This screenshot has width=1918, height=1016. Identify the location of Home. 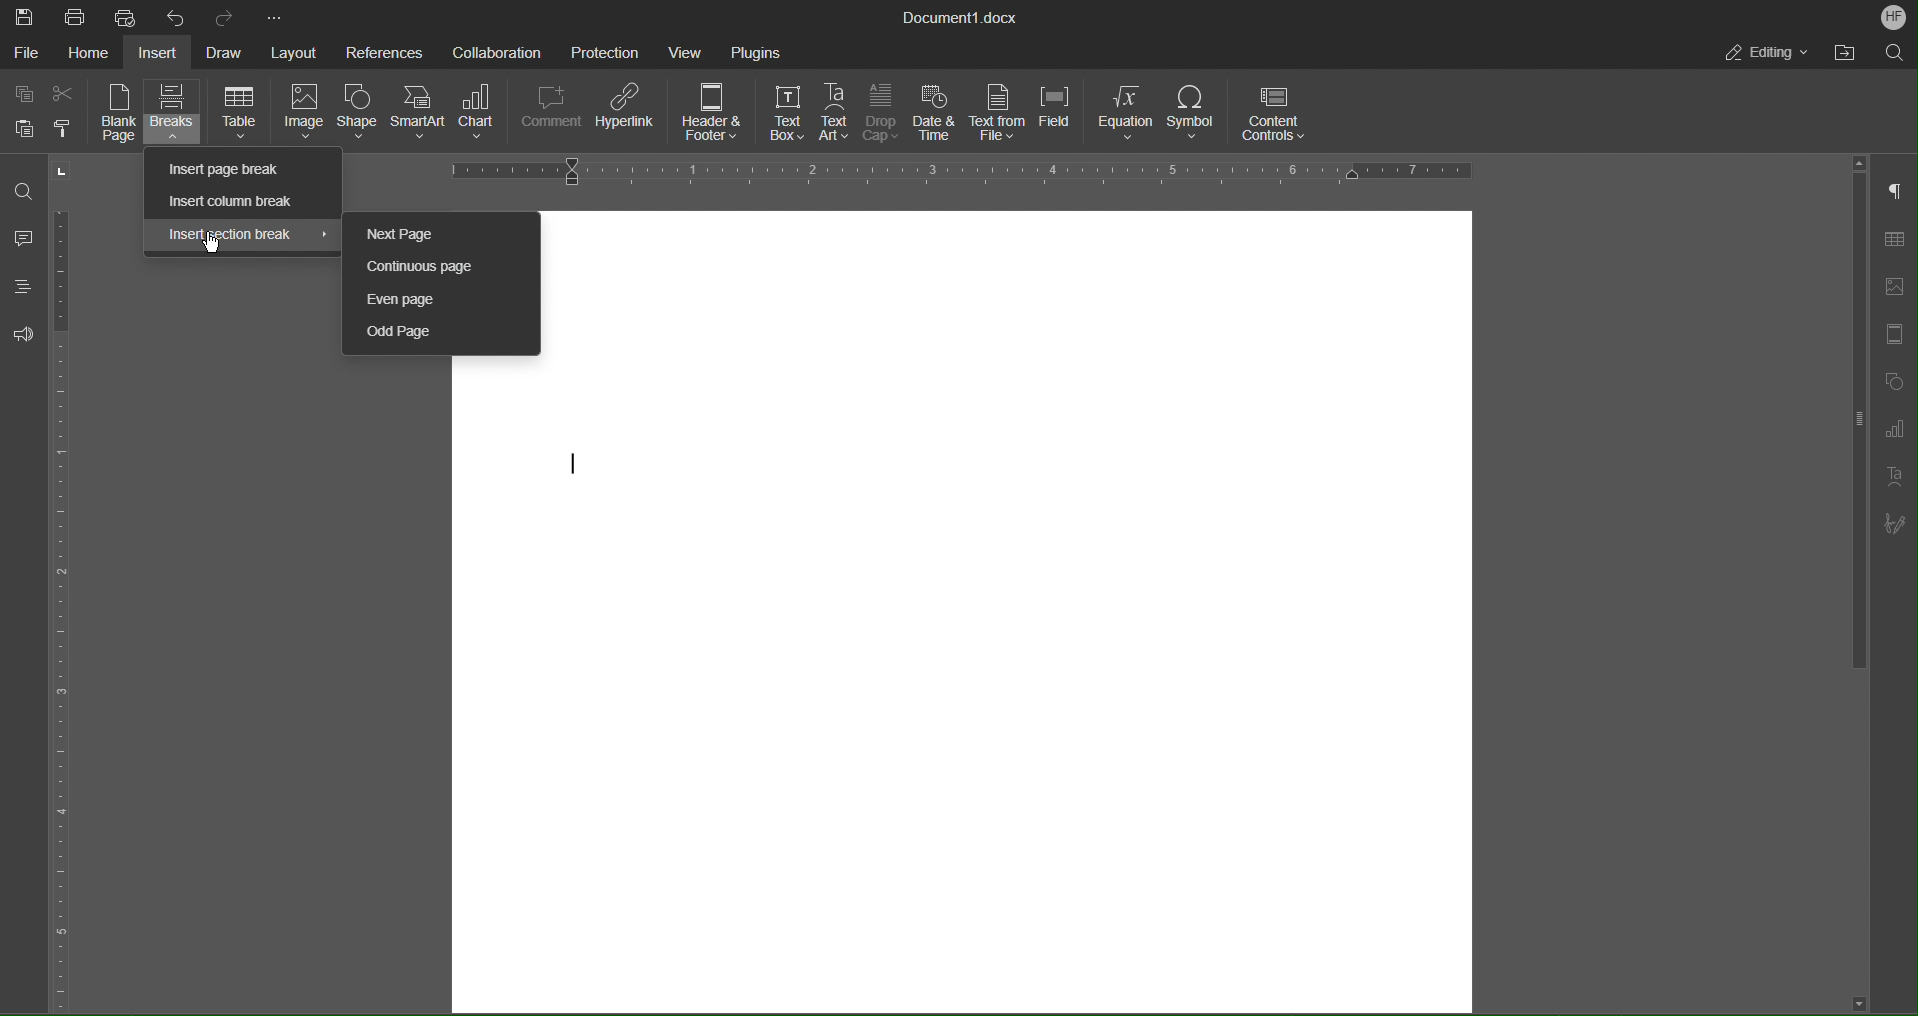
(87, 50).